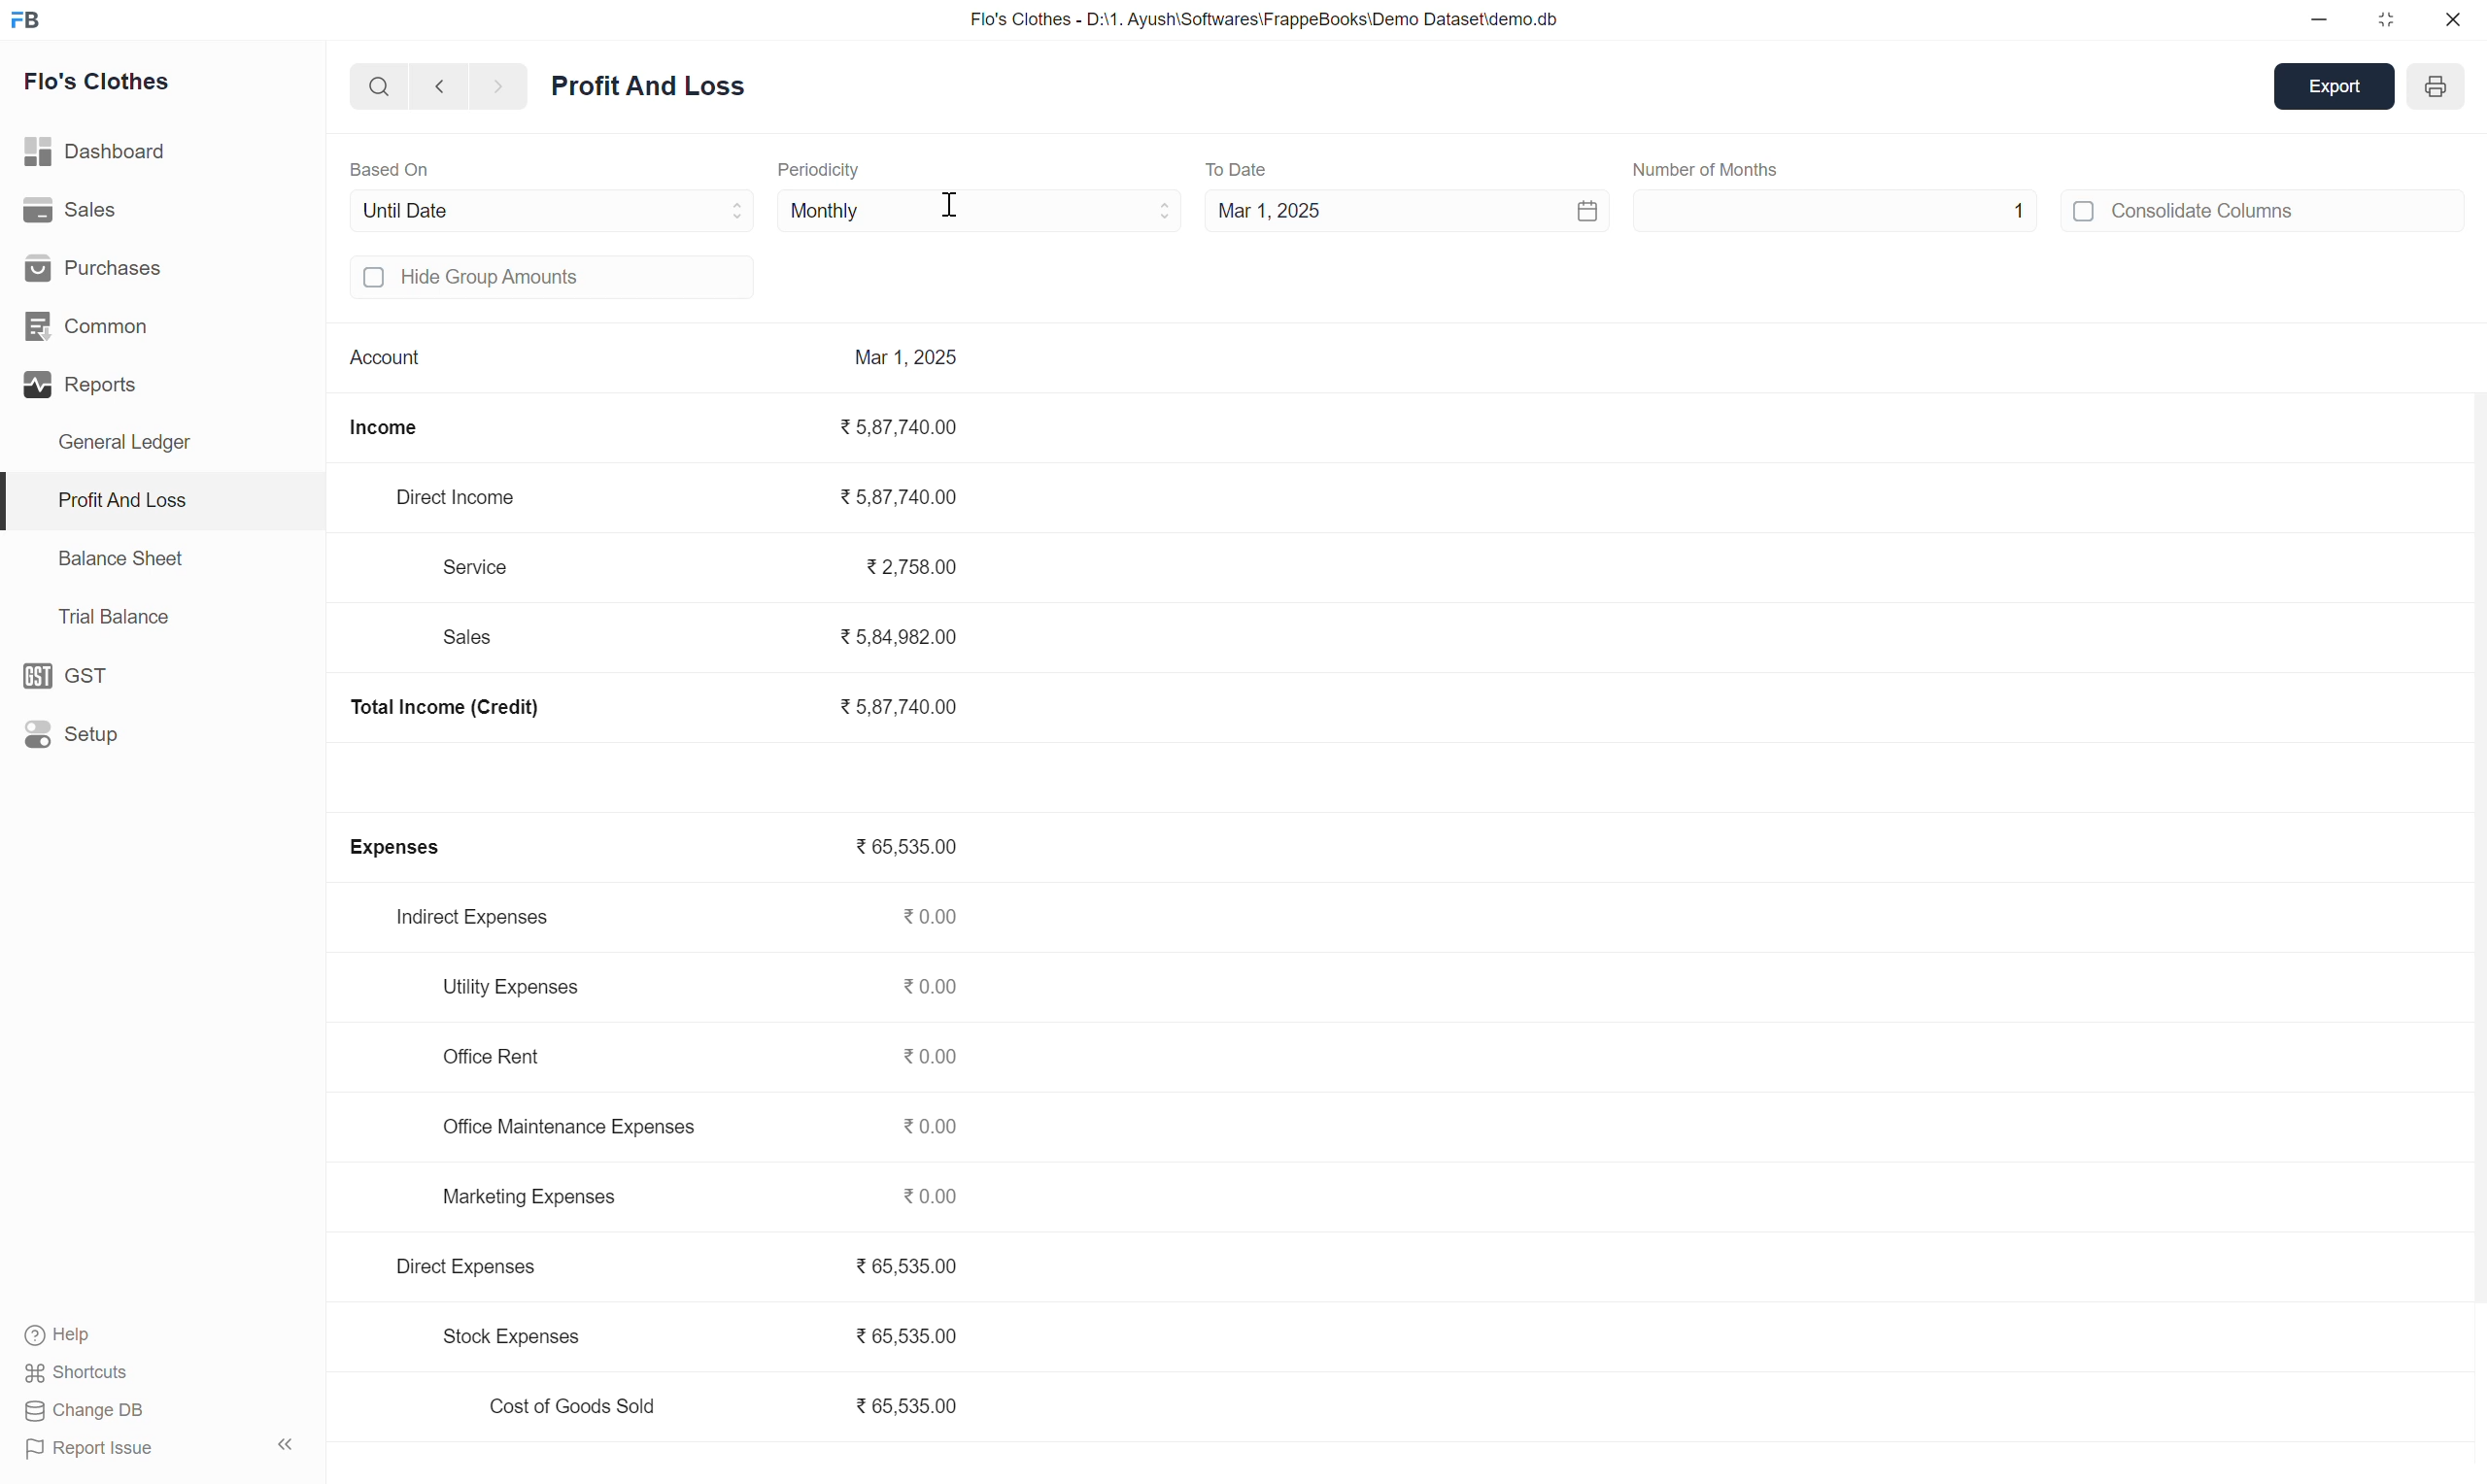  I want to click on close, so click(2454, 19).